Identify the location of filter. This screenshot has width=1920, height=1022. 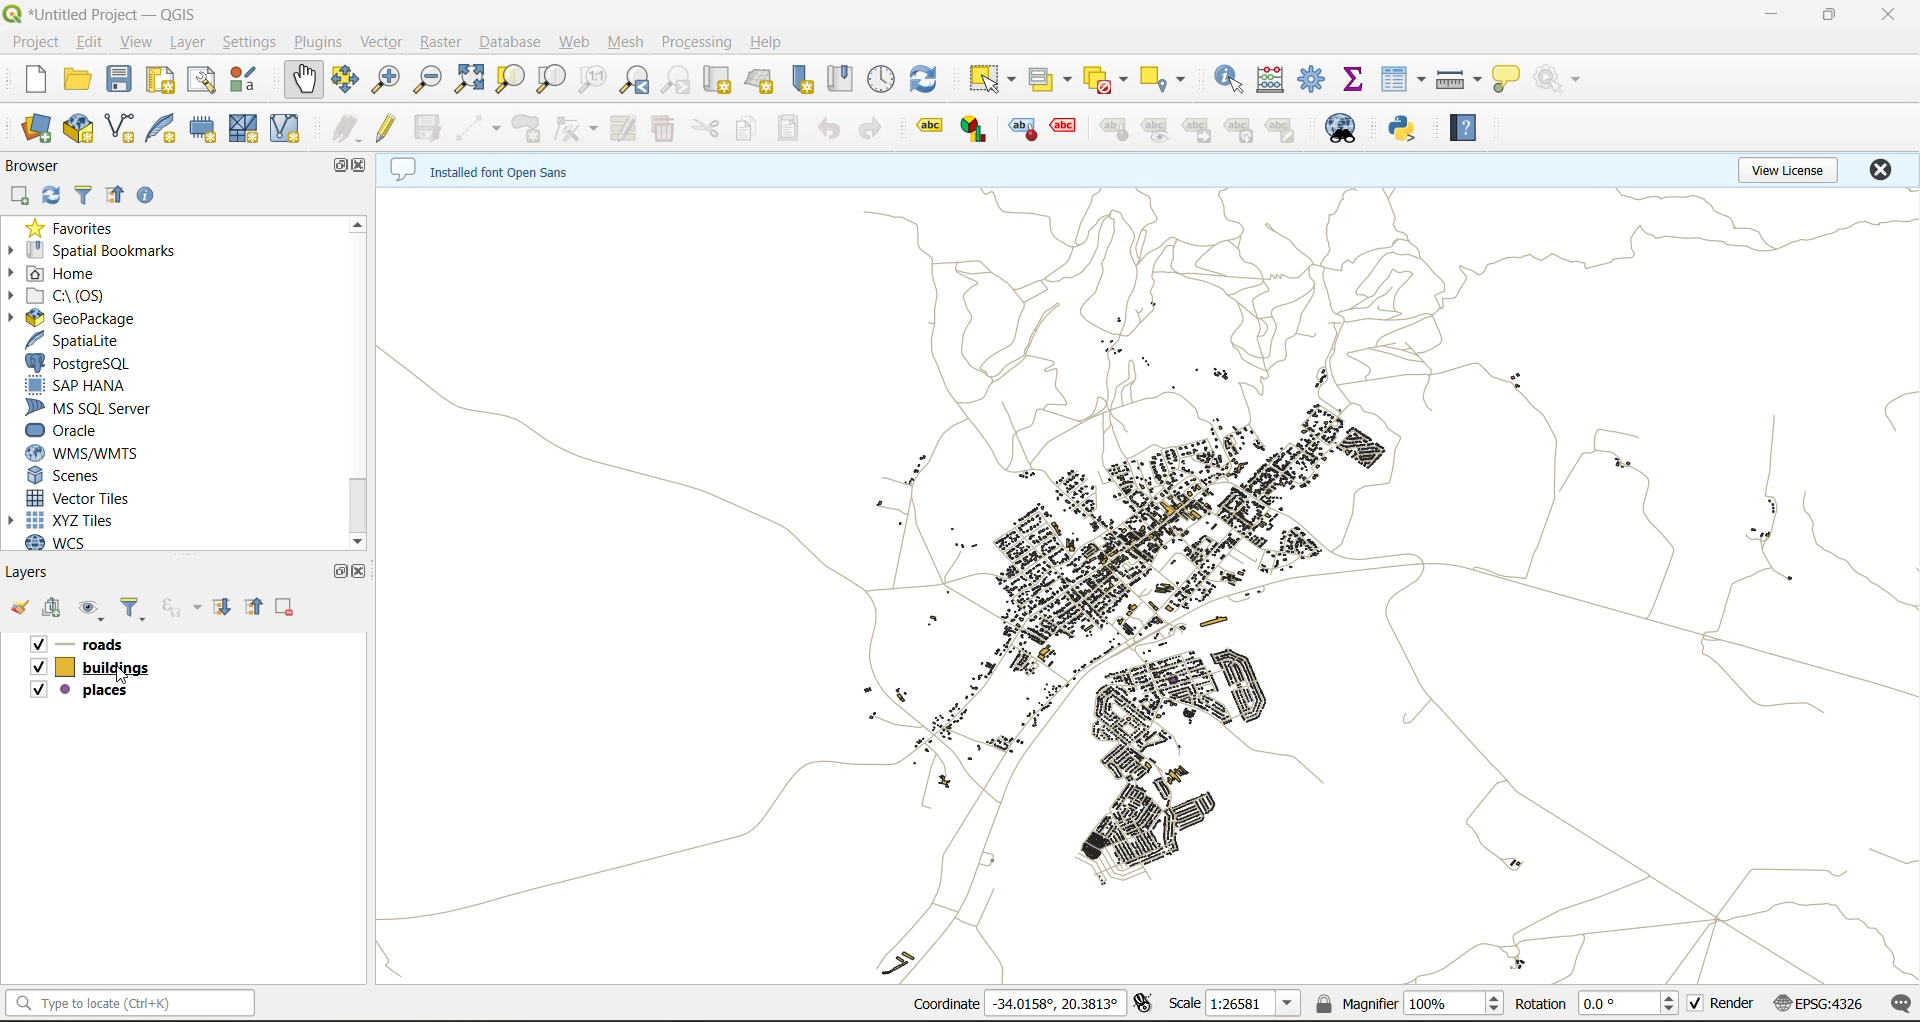
(83, 196).